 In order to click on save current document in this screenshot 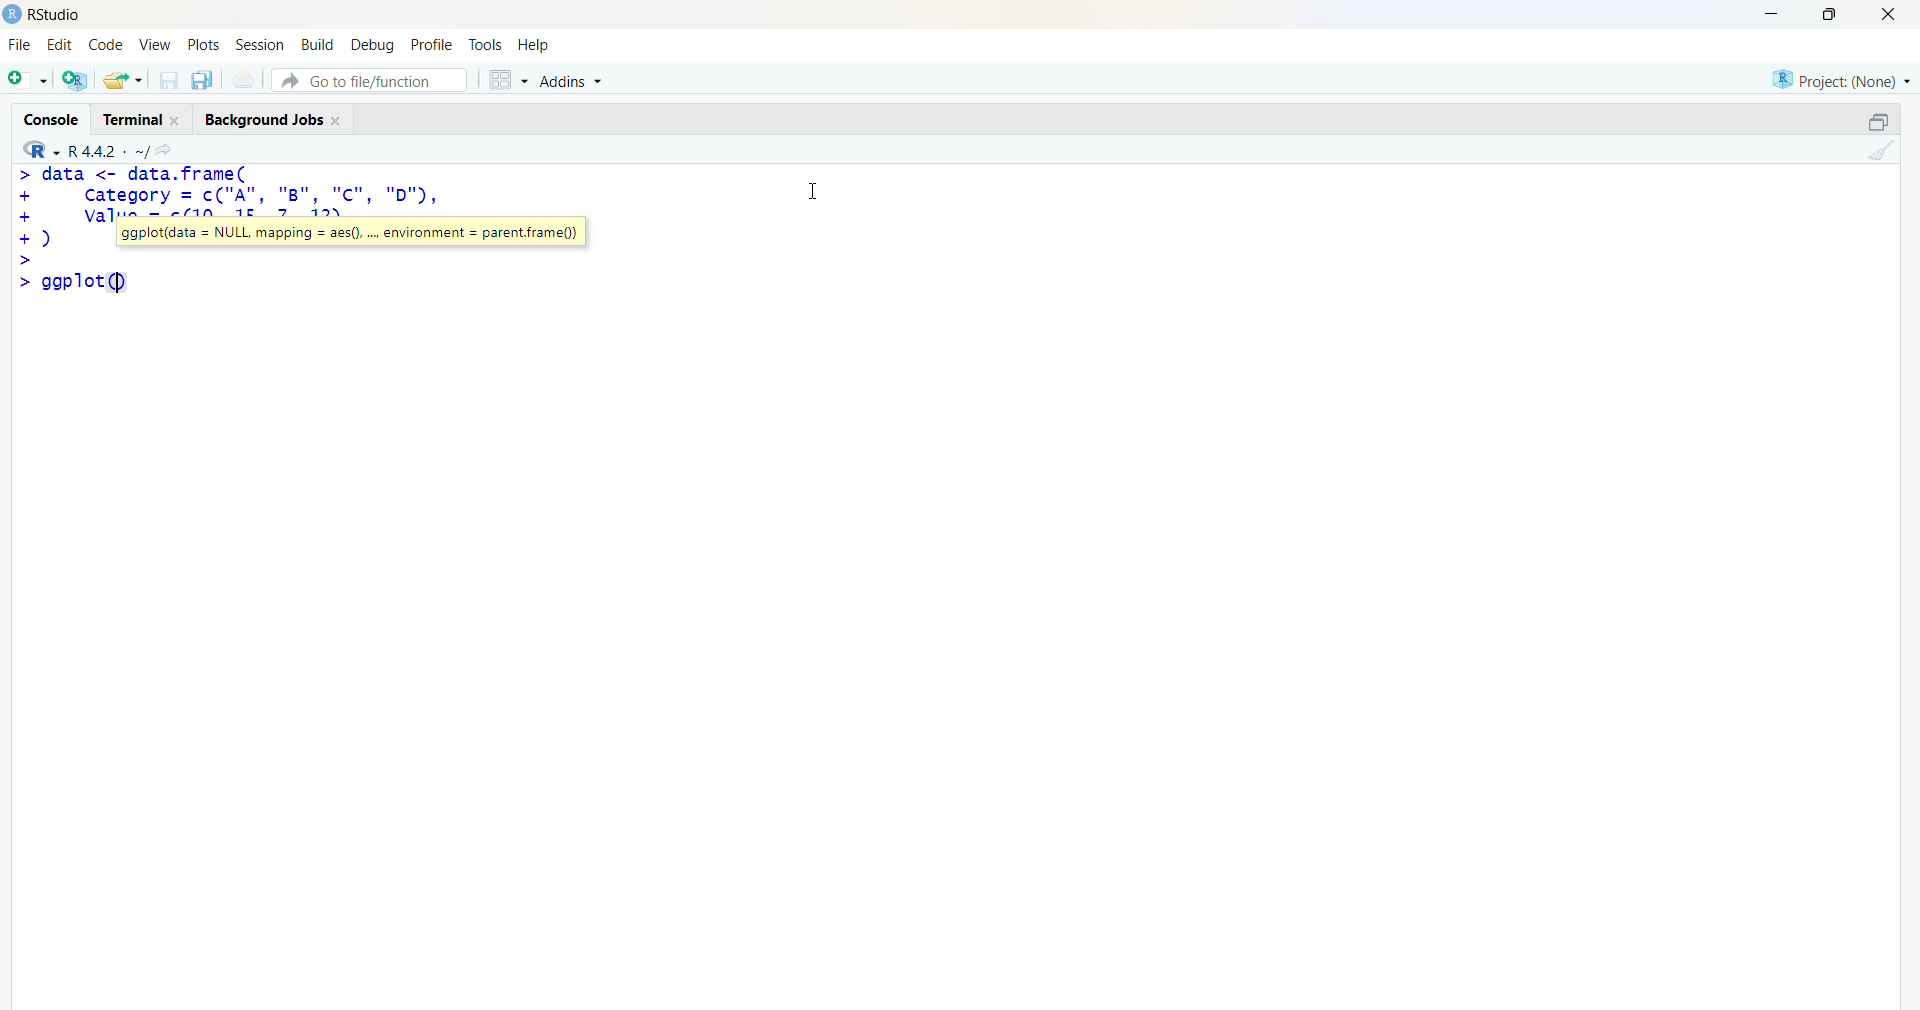, I will do `click(168, 80)`.